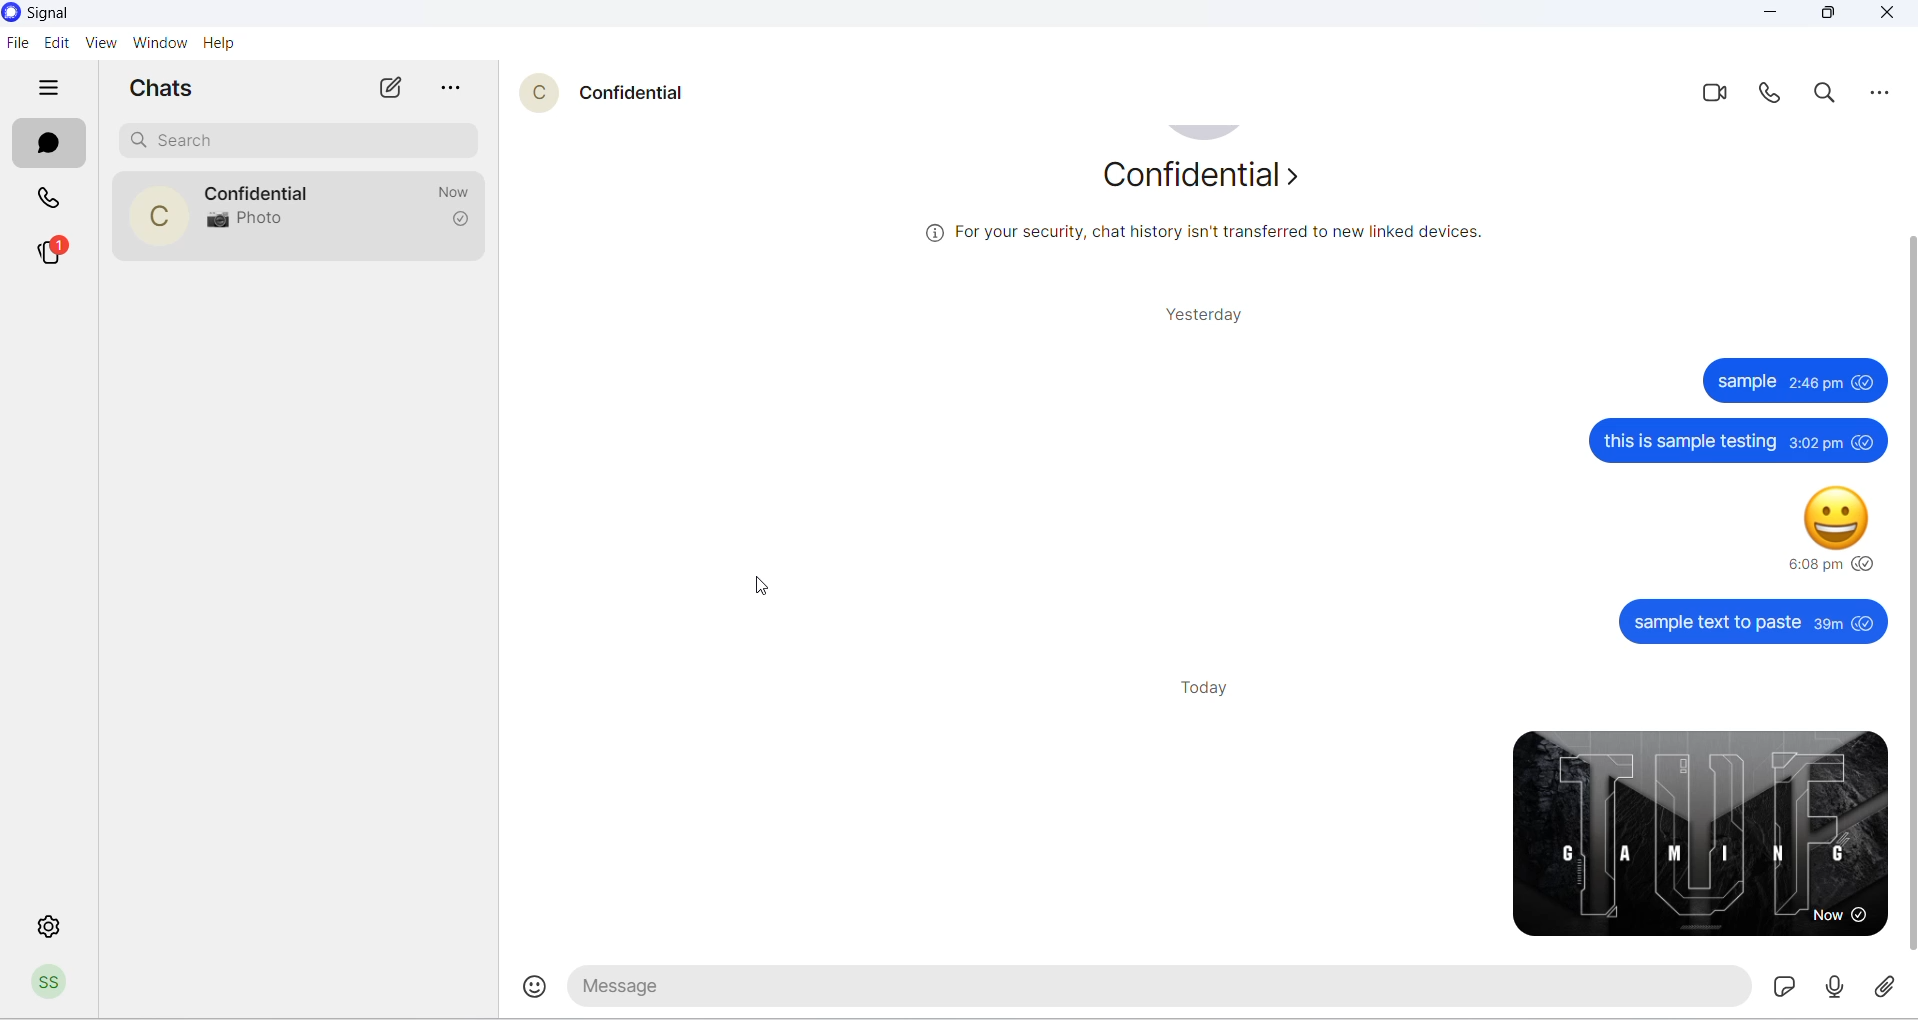 The width and height of the screenshot is (1918, 1020). What do you see at coordinates (459, 222) in the screenshot?
I see `read recipient` at bounding box center [459, 222].